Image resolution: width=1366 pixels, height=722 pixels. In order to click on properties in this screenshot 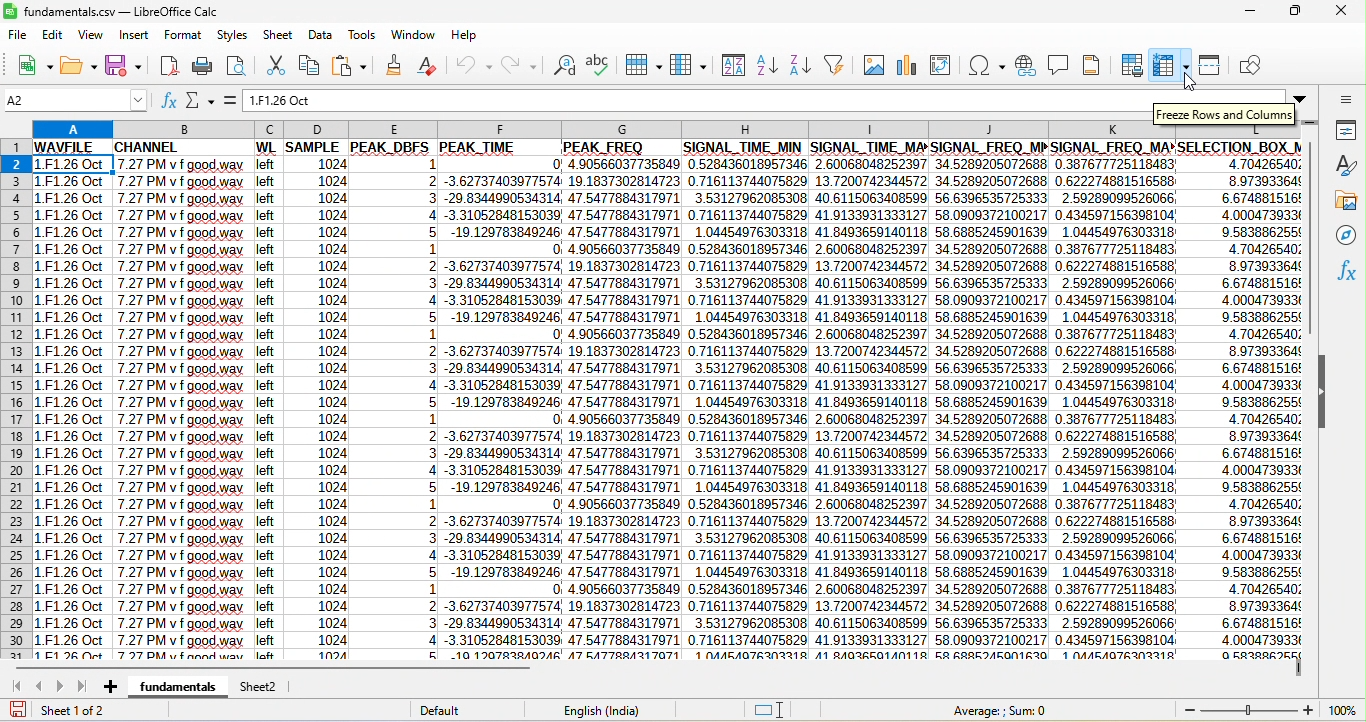, I will do `click(1348, 130)`.